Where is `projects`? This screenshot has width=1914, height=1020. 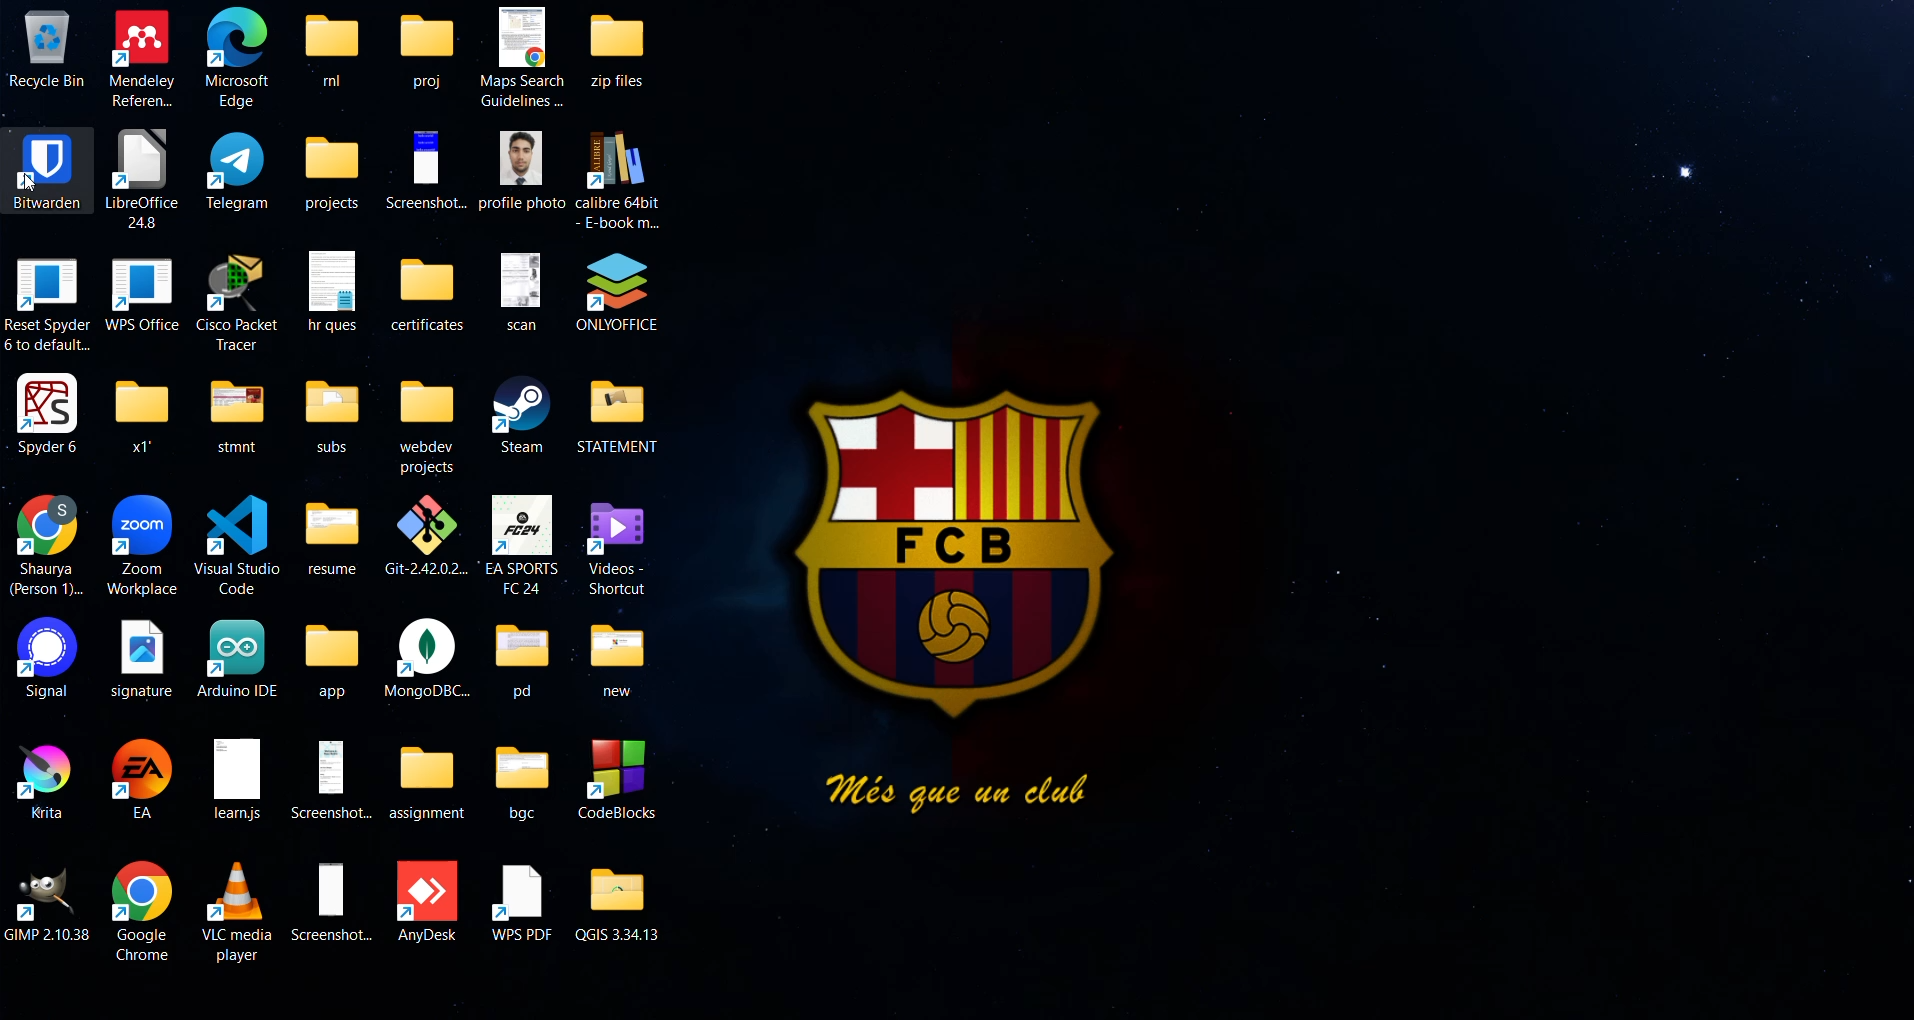 projects is located at coordinates (332, 173).